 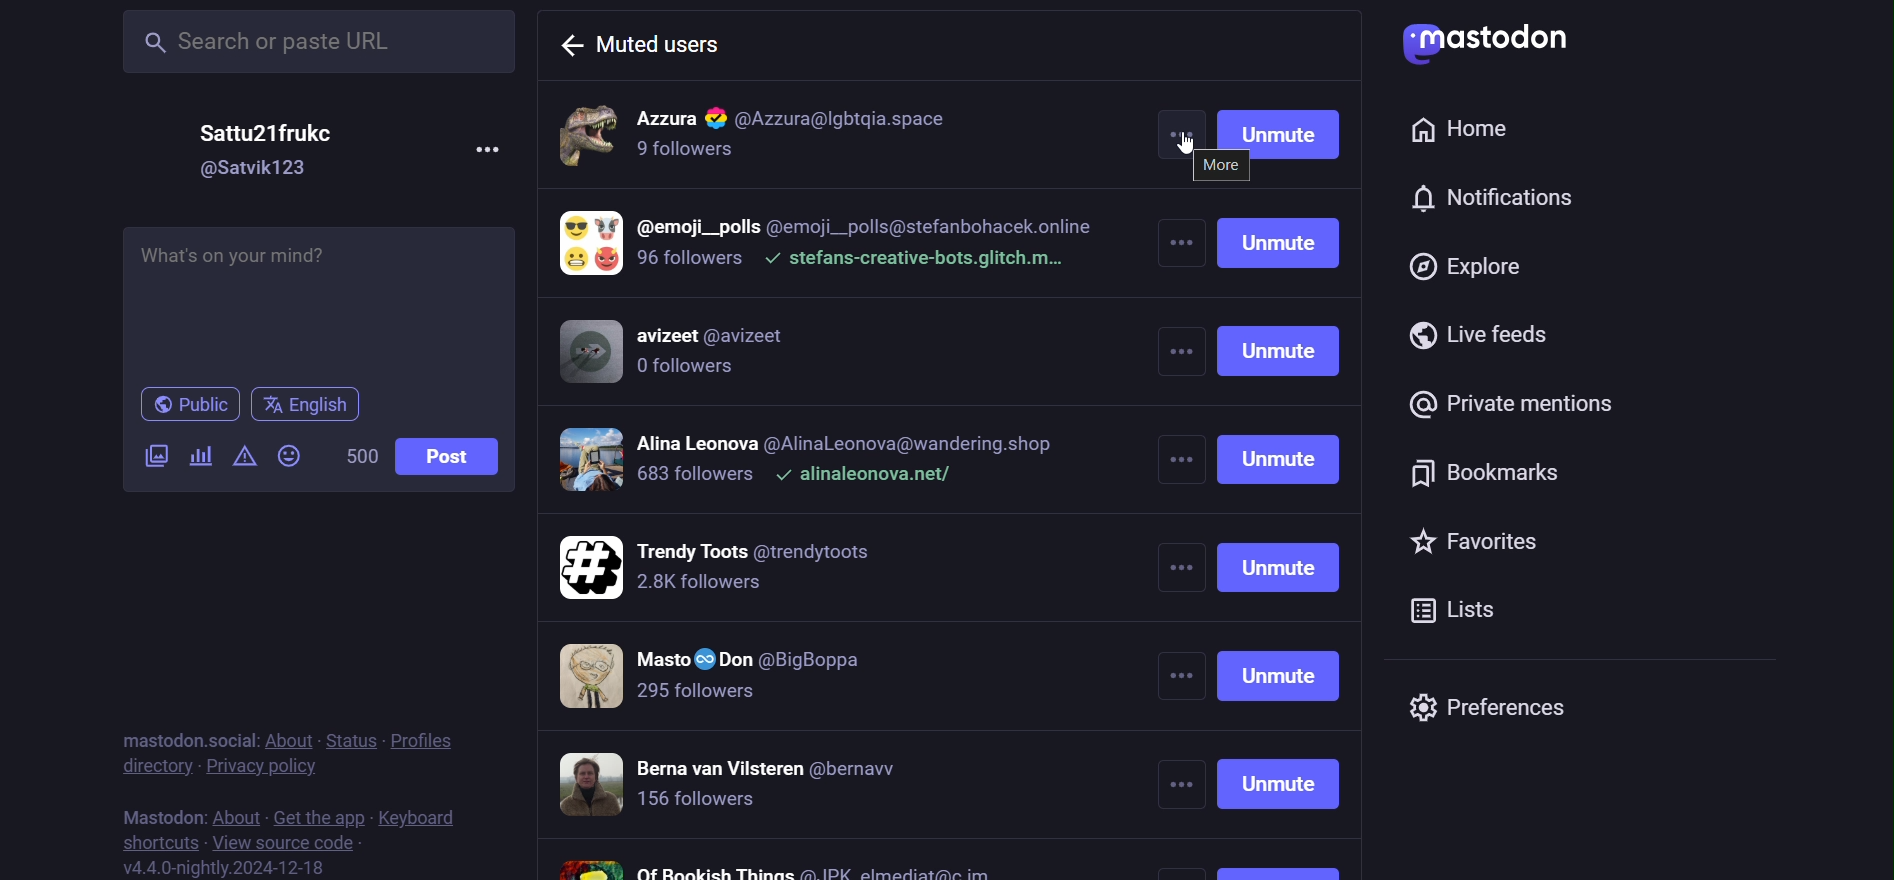 What do you see at coordinates (838, 130) in the screenshot?
I see `muter users 1` at bounding box center [838, 130].